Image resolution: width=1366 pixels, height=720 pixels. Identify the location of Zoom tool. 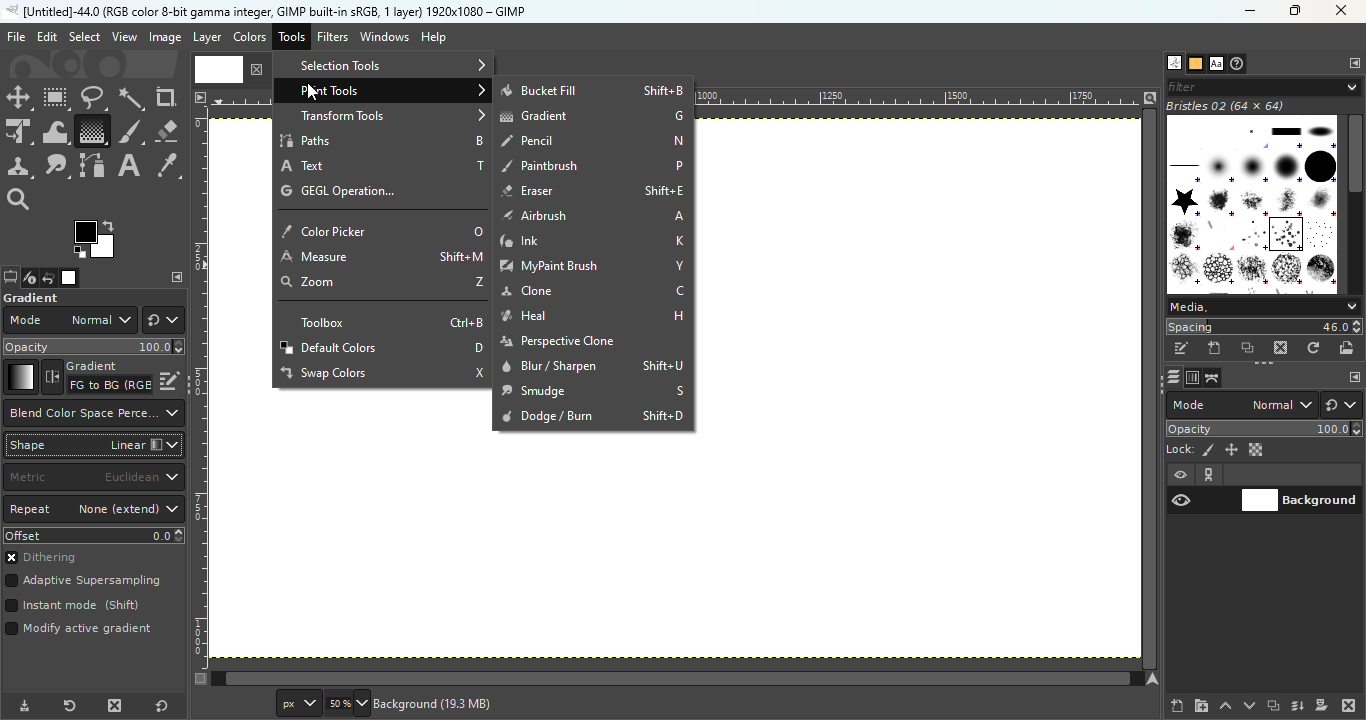
(20, 197).